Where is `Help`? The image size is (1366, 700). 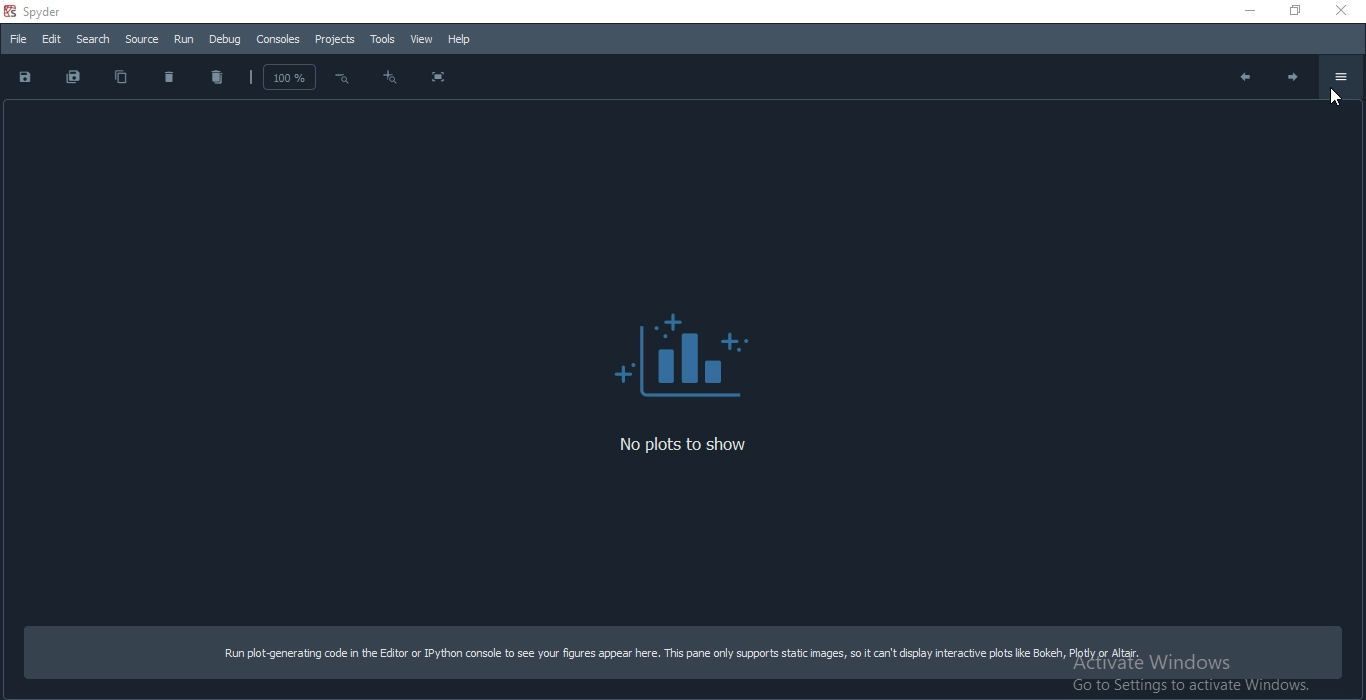
Help is located at coordinates (460, 39).